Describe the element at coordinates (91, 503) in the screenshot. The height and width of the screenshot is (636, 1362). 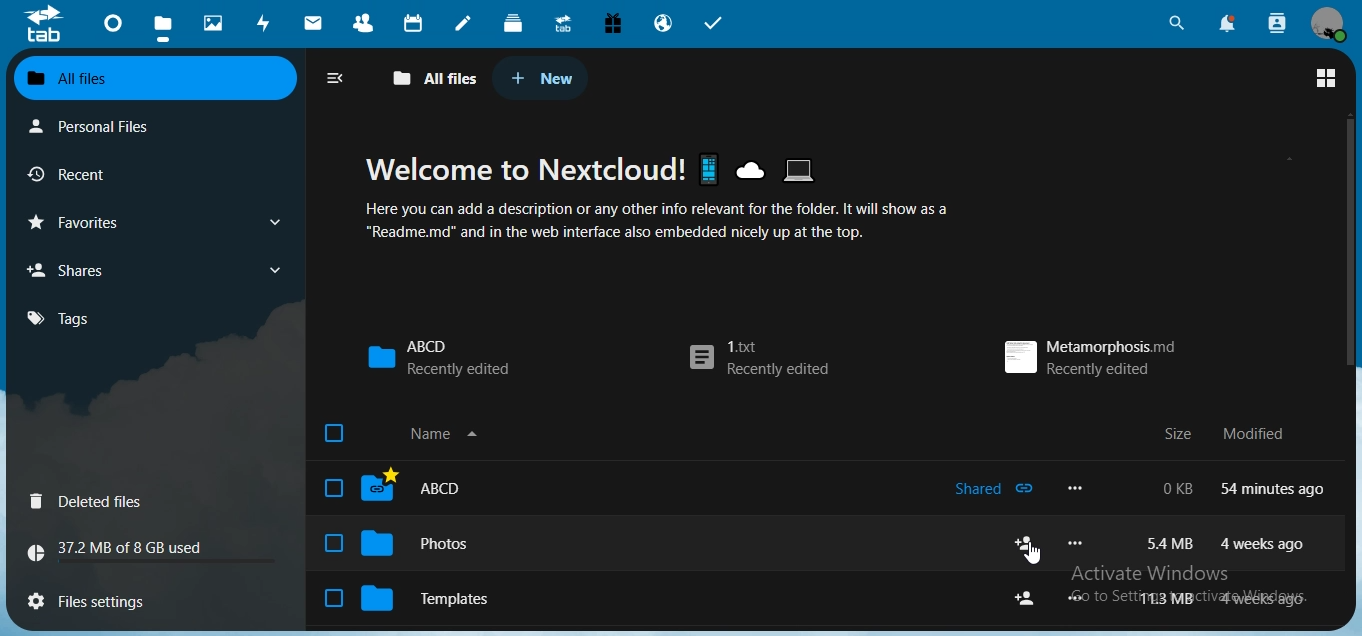
I see `deleted files` at that location.